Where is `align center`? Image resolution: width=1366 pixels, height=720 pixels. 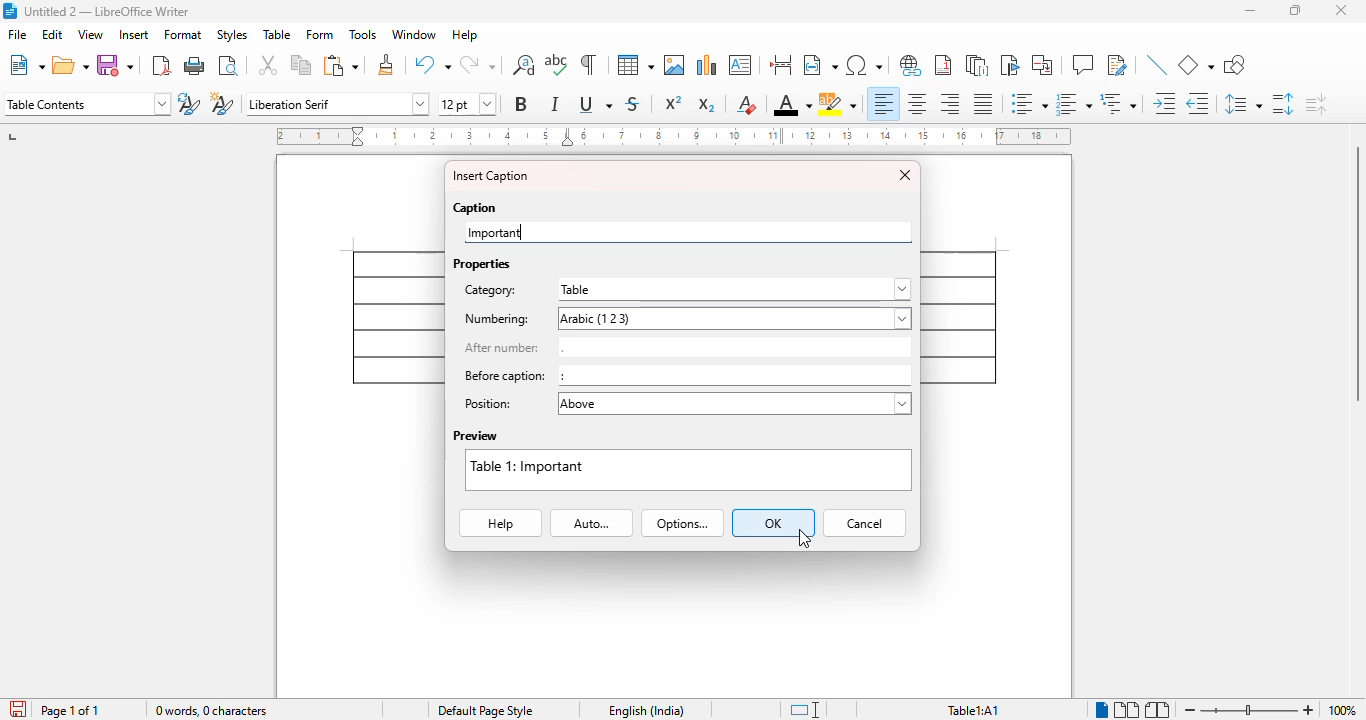
align center is located at coordinates (917, 104).